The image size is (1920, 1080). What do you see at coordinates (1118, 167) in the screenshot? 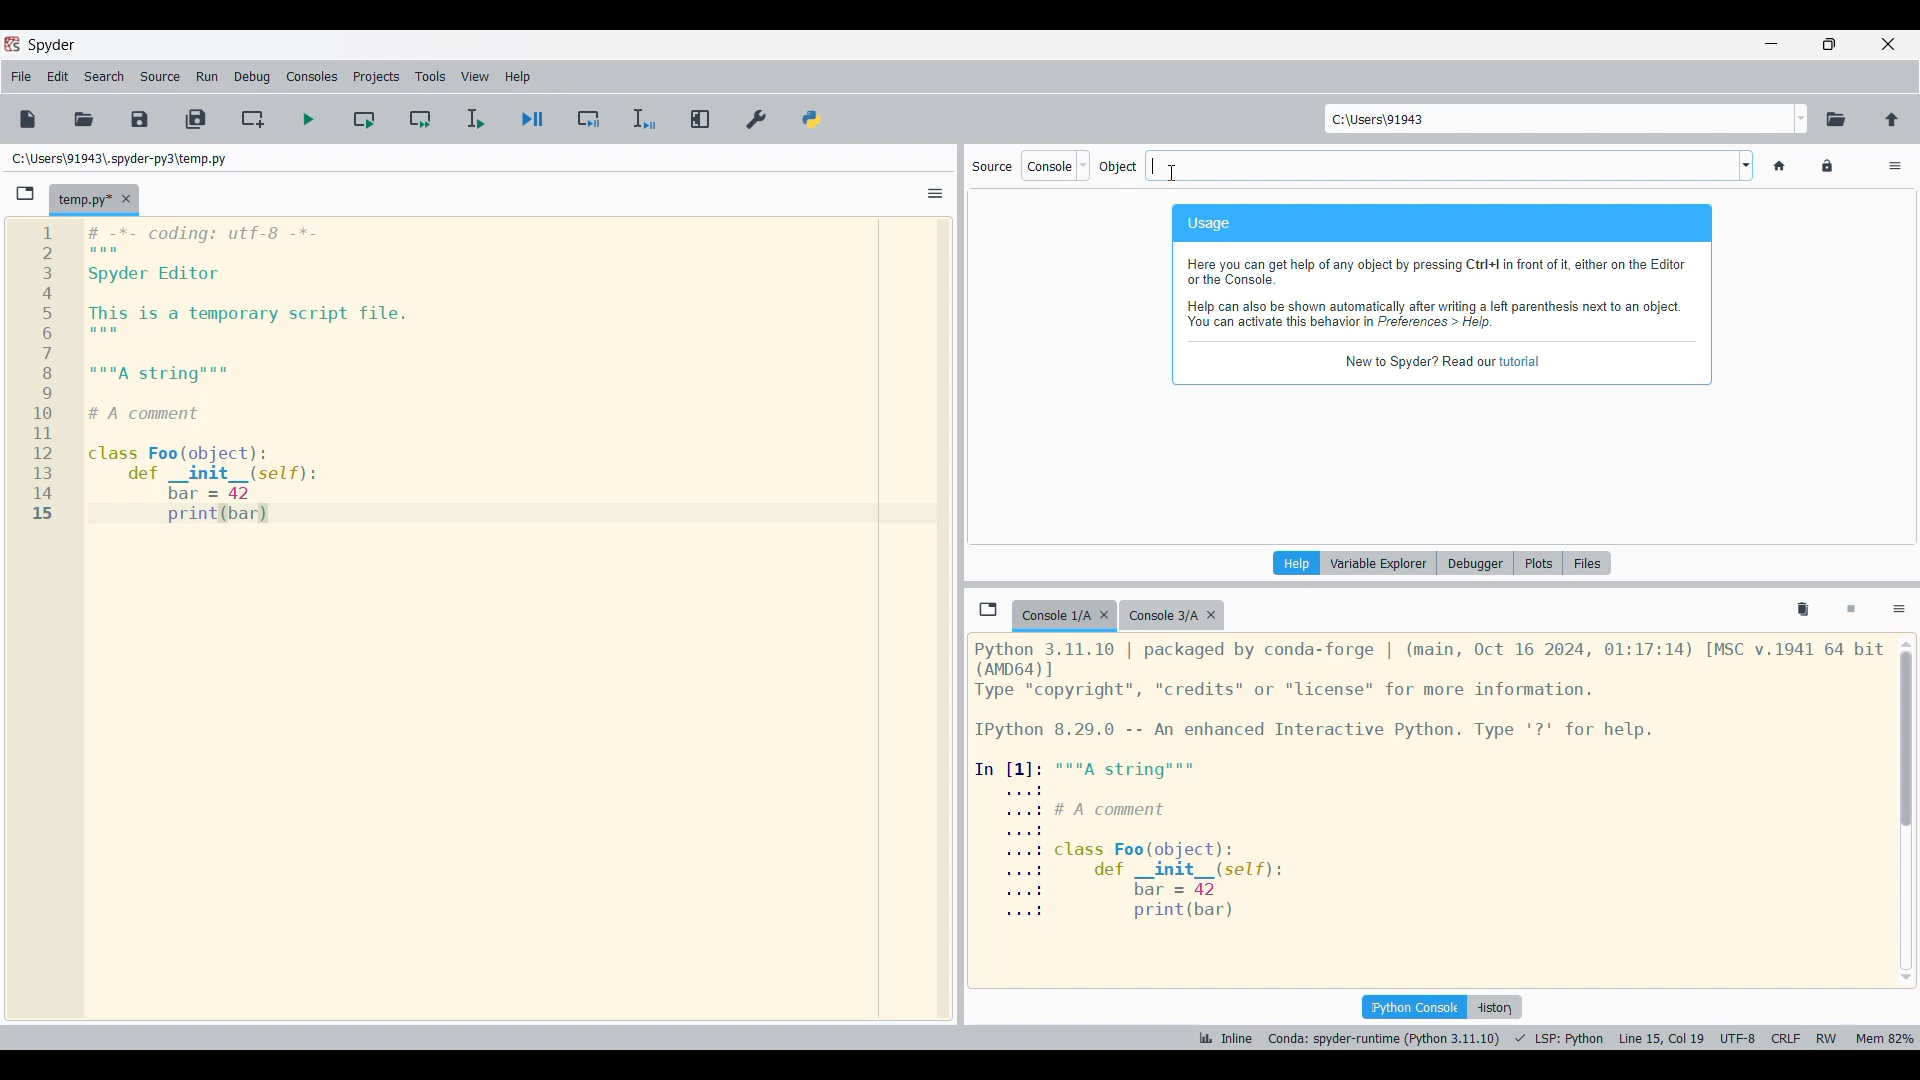
I see `Indiactes object` at bounding box center [1118, 167].